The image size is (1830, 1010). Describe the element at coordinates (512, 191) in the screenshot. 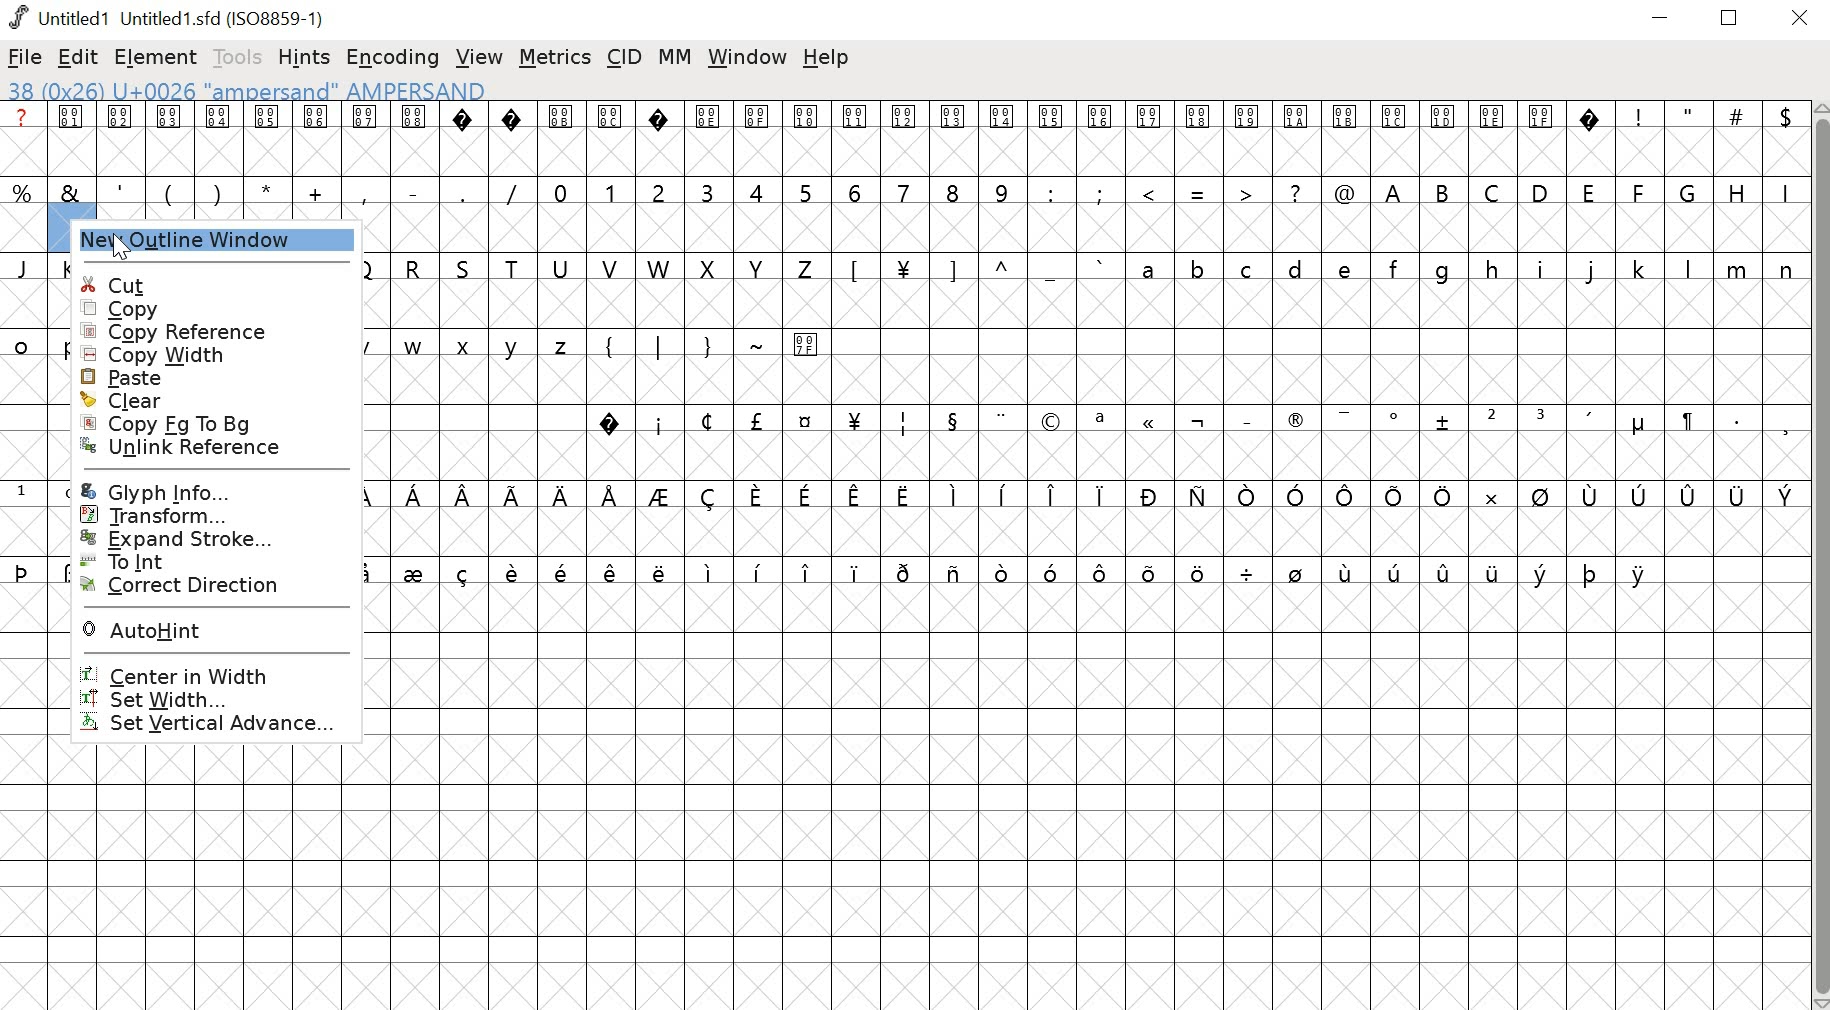

I see `/` at that location.